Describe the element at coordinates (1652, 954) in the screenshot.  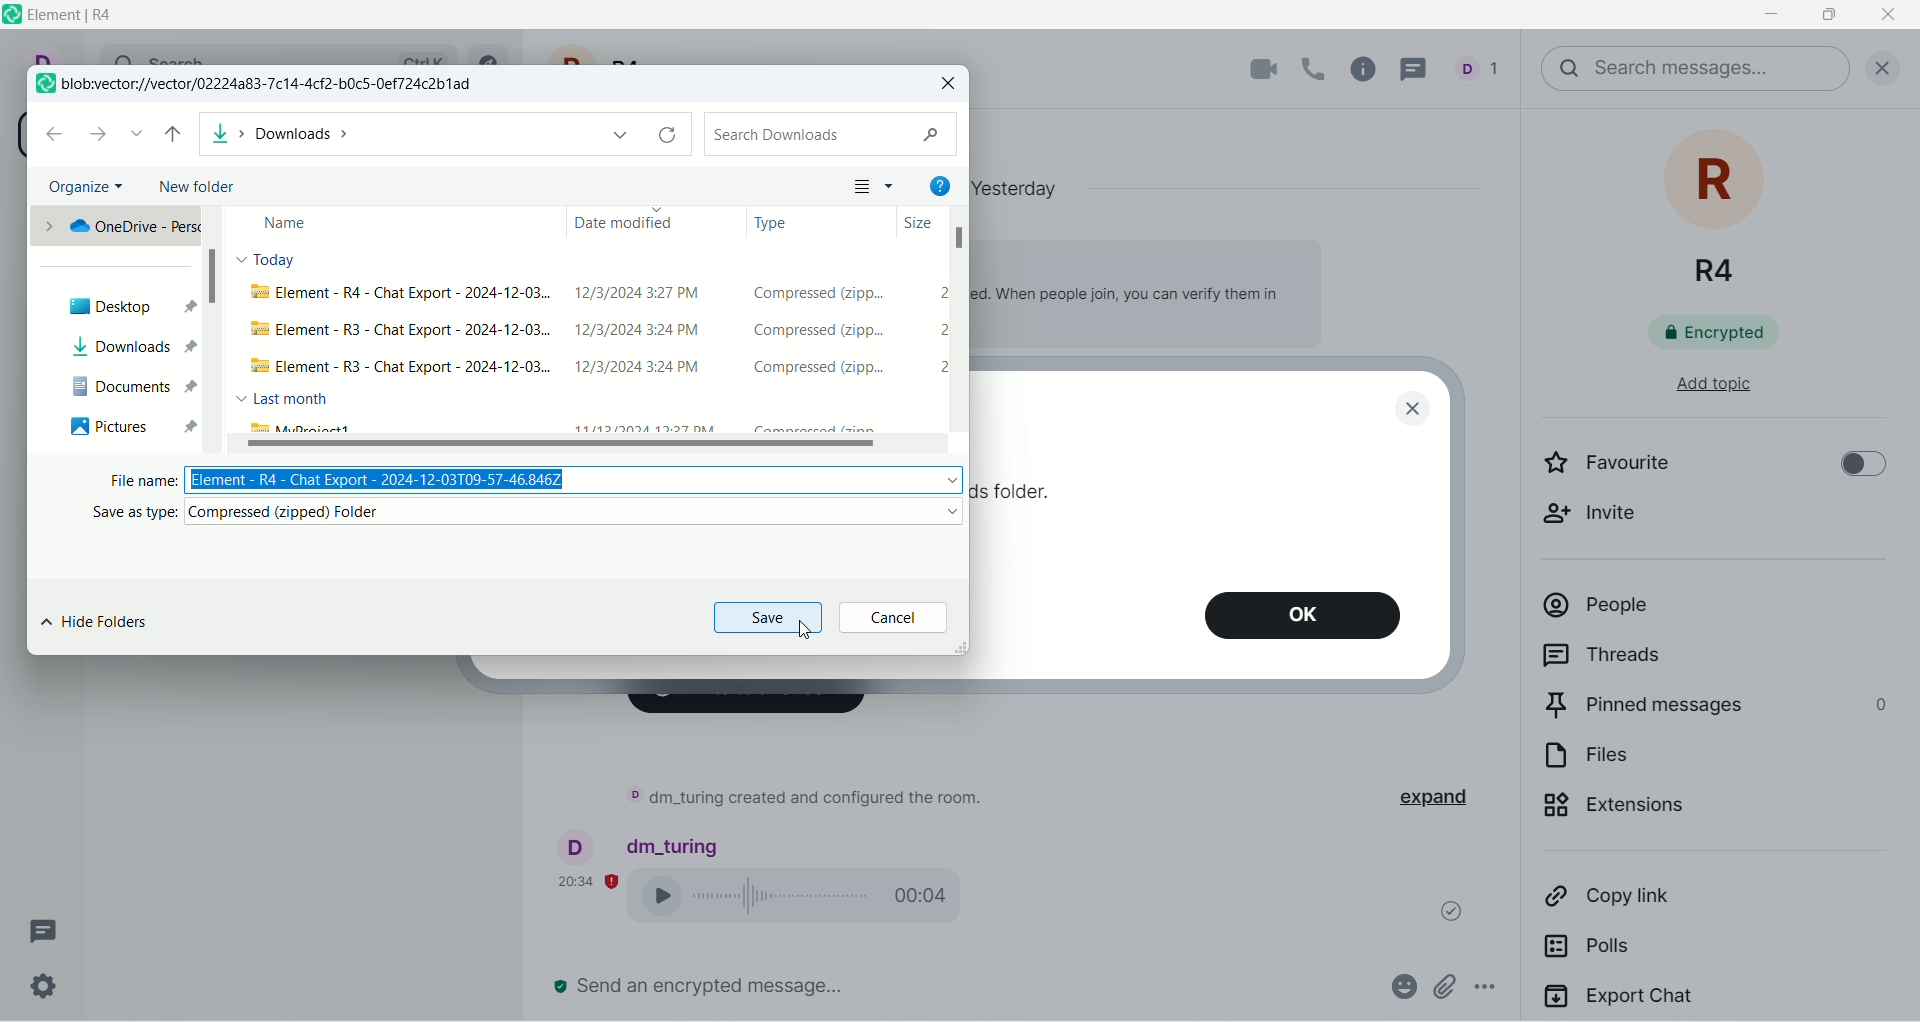
I see `polls` at that location.